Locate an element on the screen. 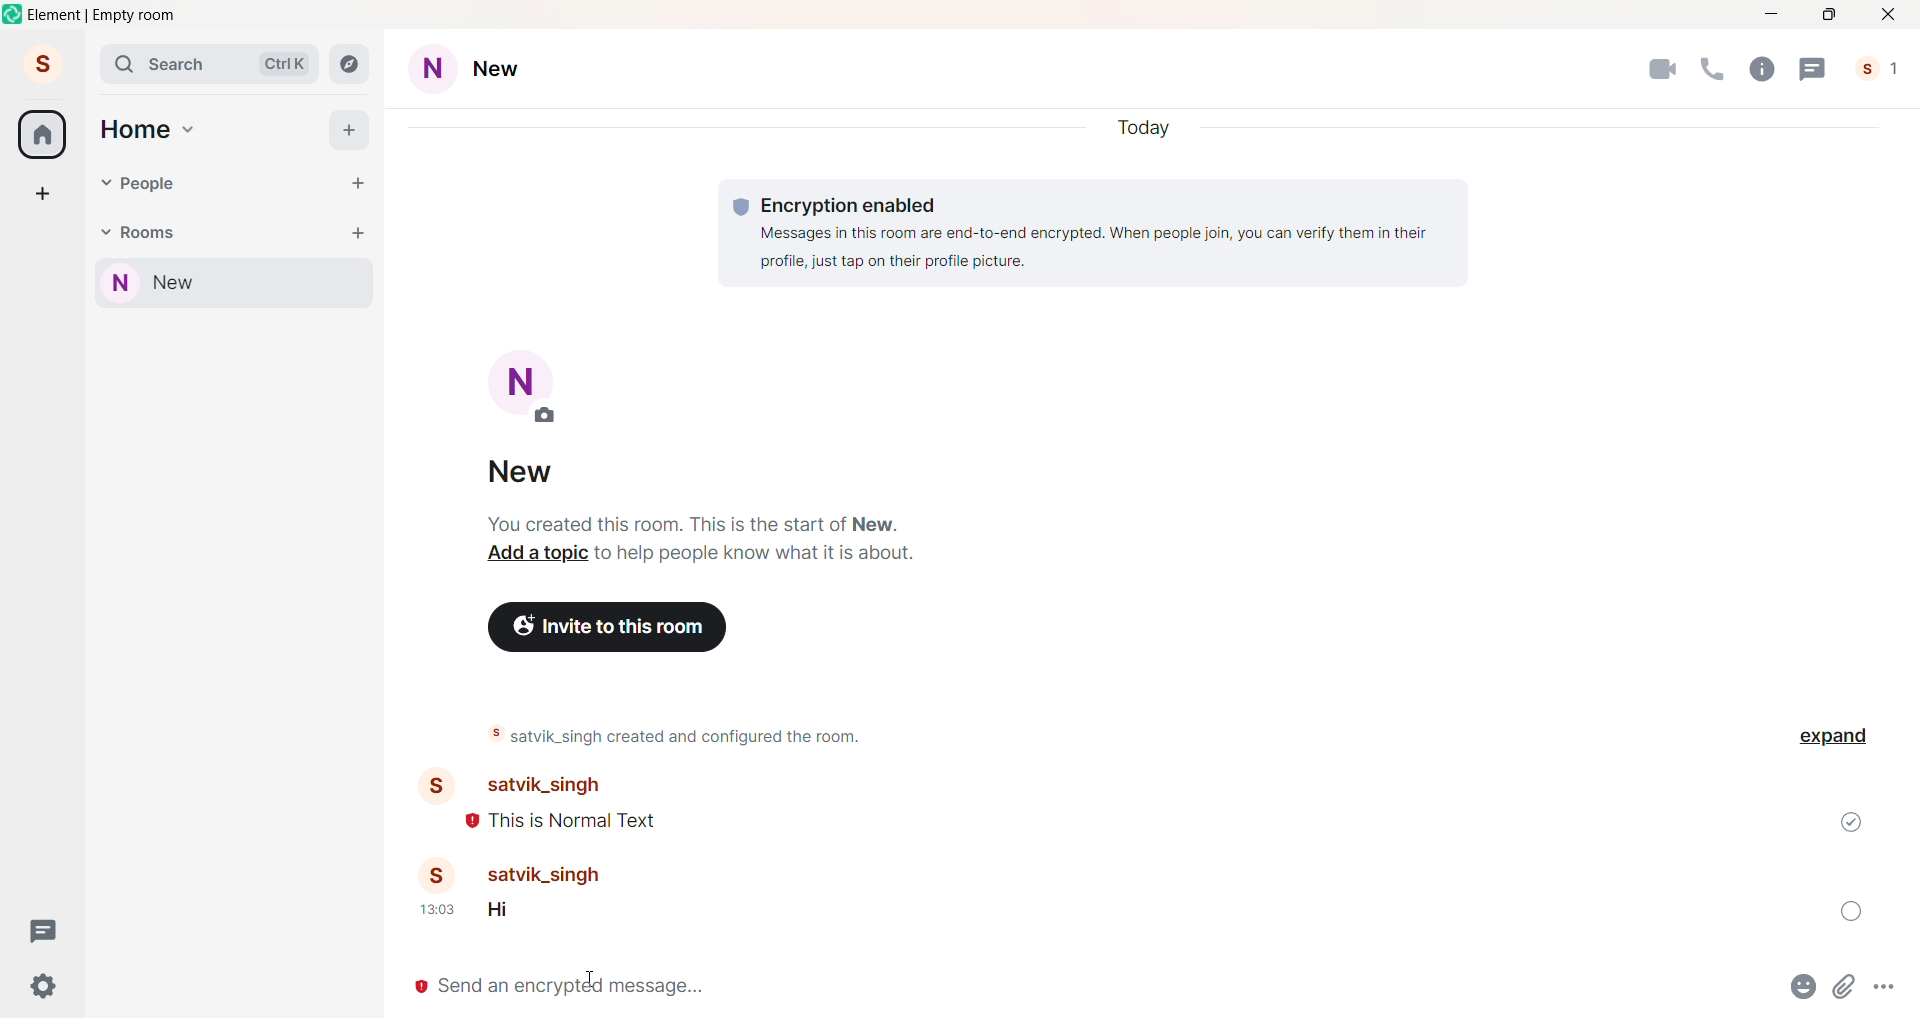 This screenshot has height=1018, width=1920. Logo is located at coordinates (14, 14).